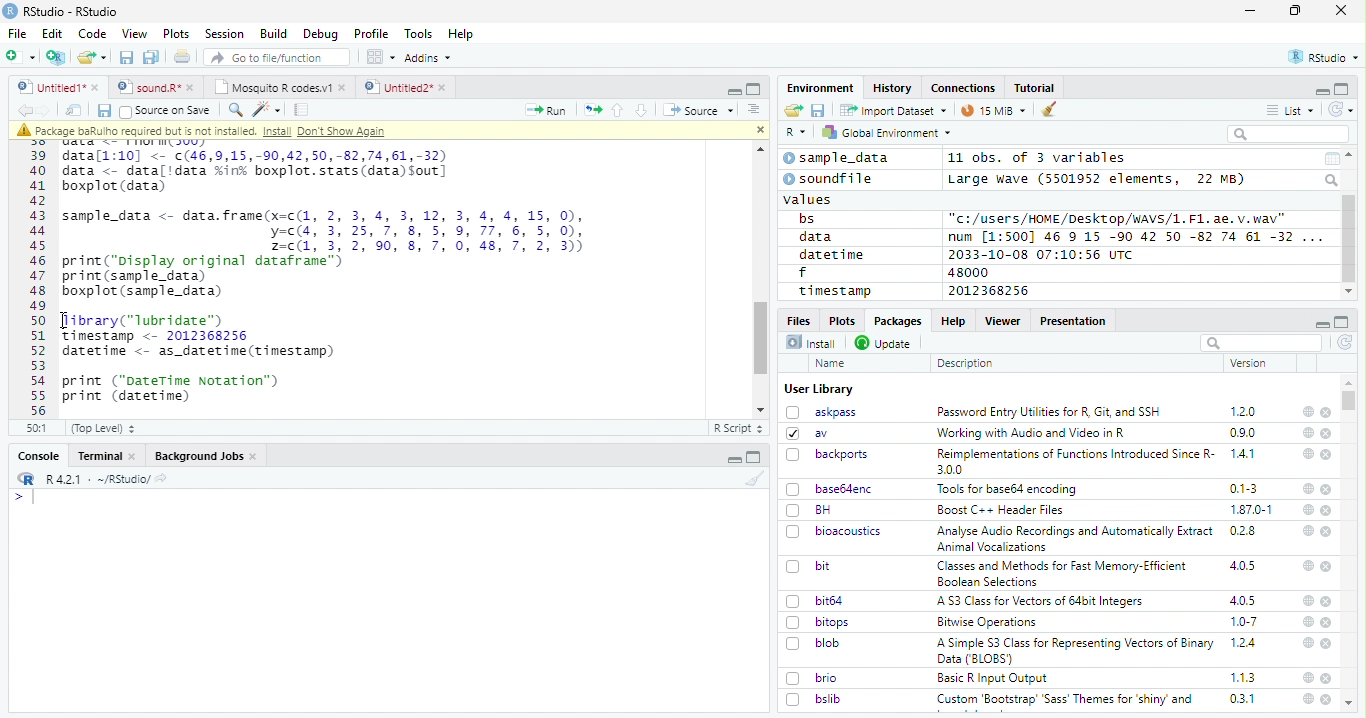 The image size is (1366, 718). Describe the element at coordinates (1307, 453) in the screenshot. I see `help` at that location.